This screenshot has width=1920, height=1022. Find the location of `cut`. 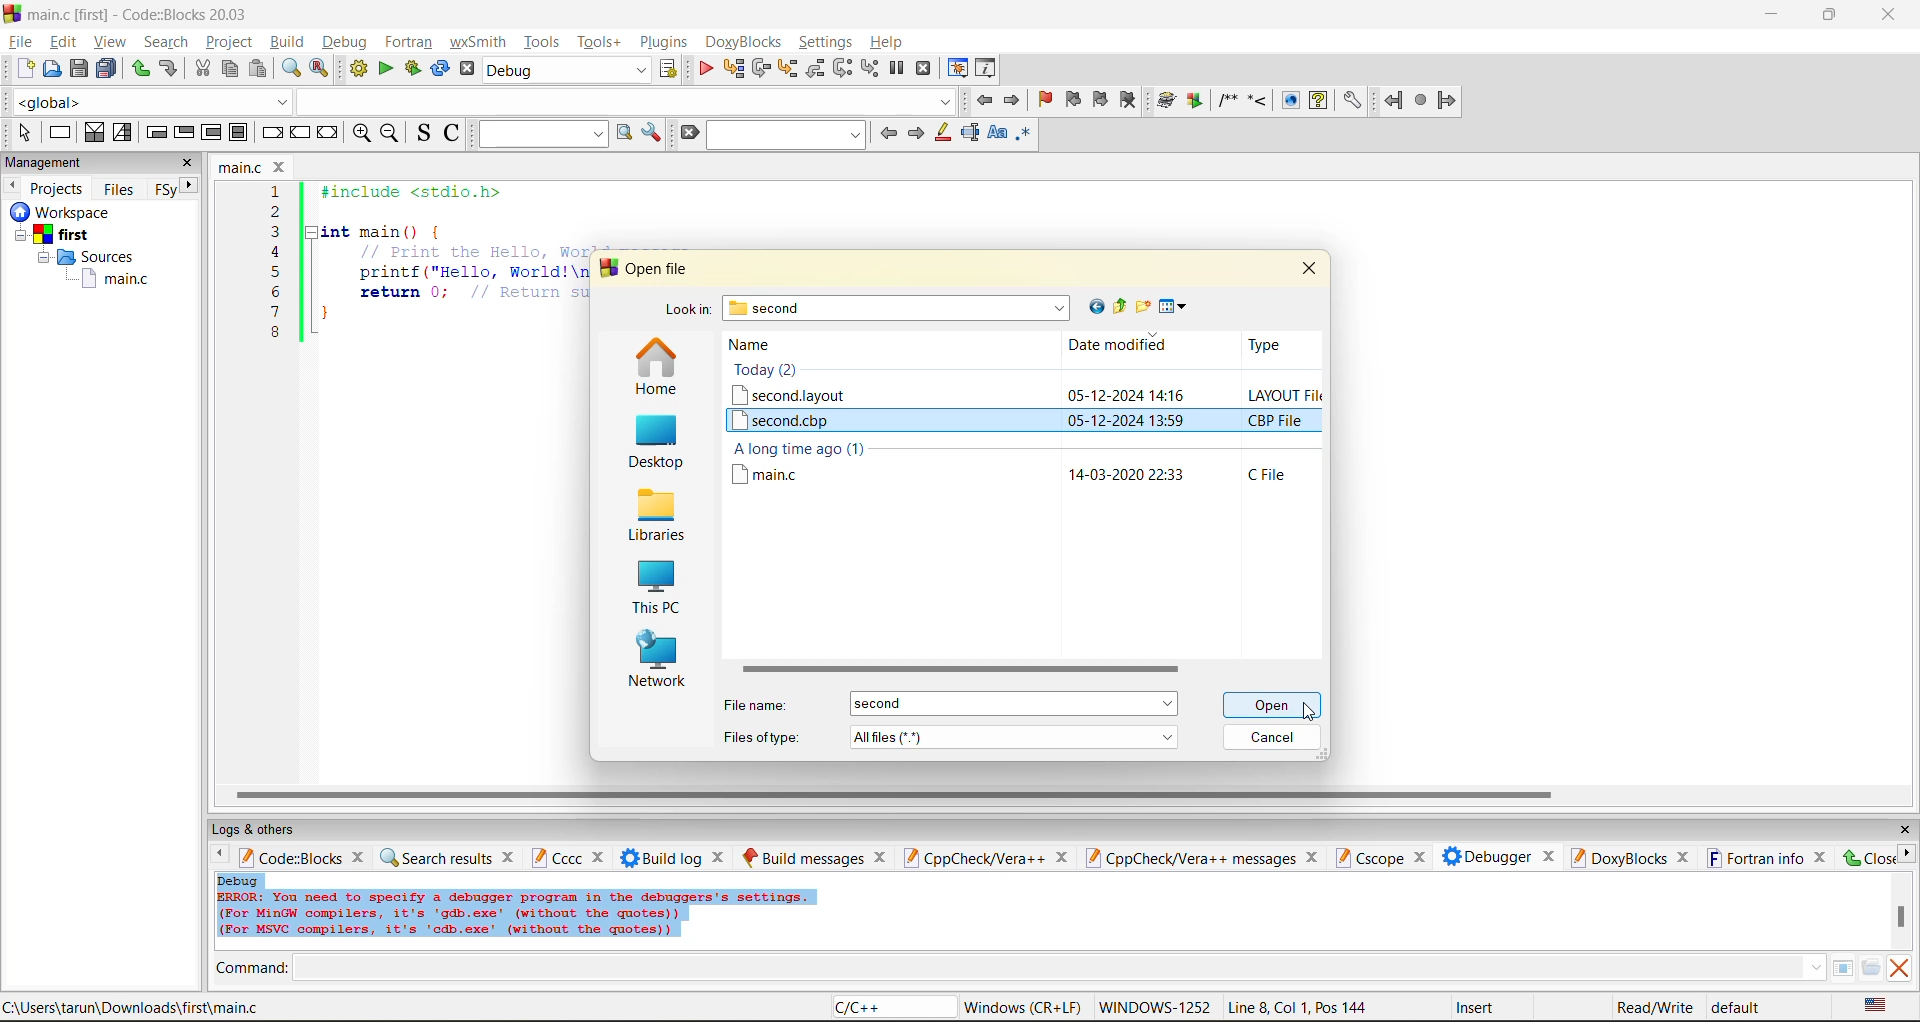

cut is located at coordinates (202, 69).